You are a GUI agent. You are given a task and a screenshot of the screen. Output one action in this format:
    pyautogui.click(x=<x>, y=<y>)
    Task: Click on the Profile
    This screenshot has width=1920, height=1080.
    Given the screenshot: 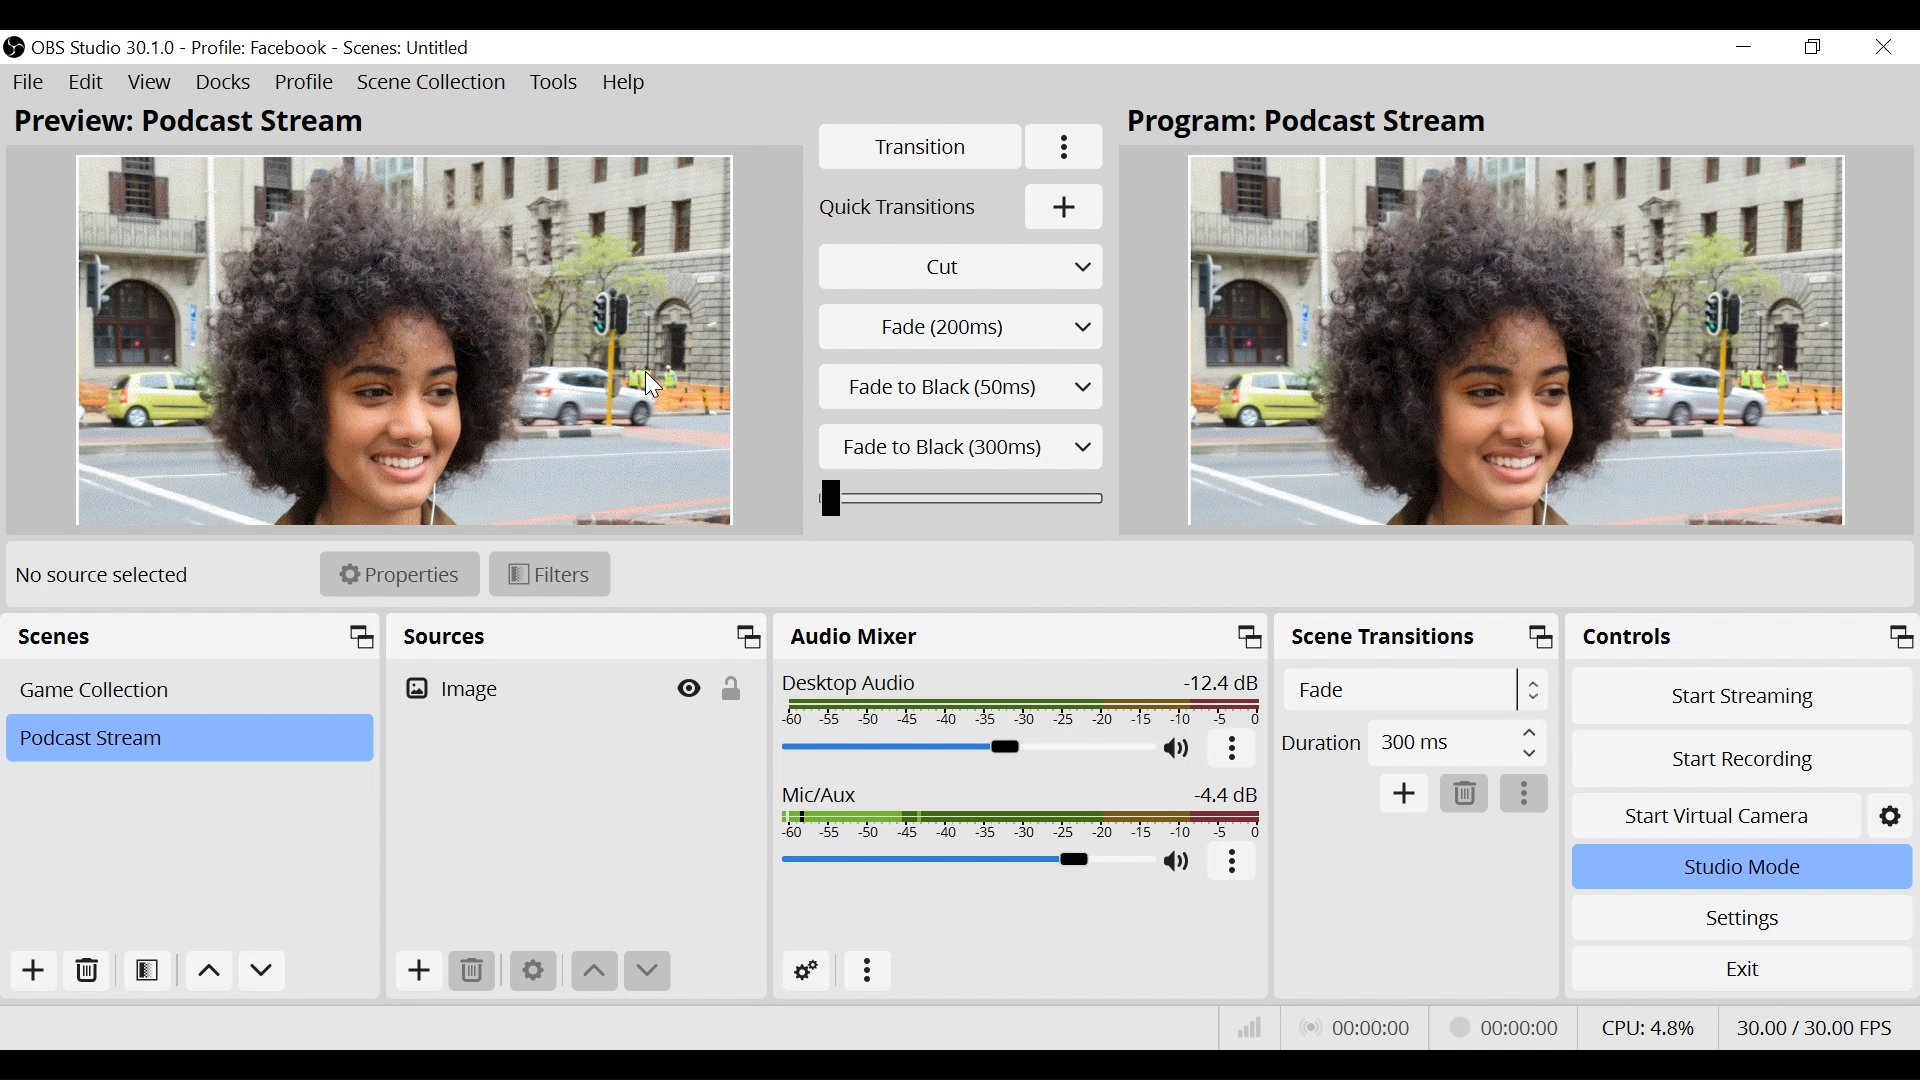 What is the action you would take?
    pyautogui.click(x=304, y=83)
    